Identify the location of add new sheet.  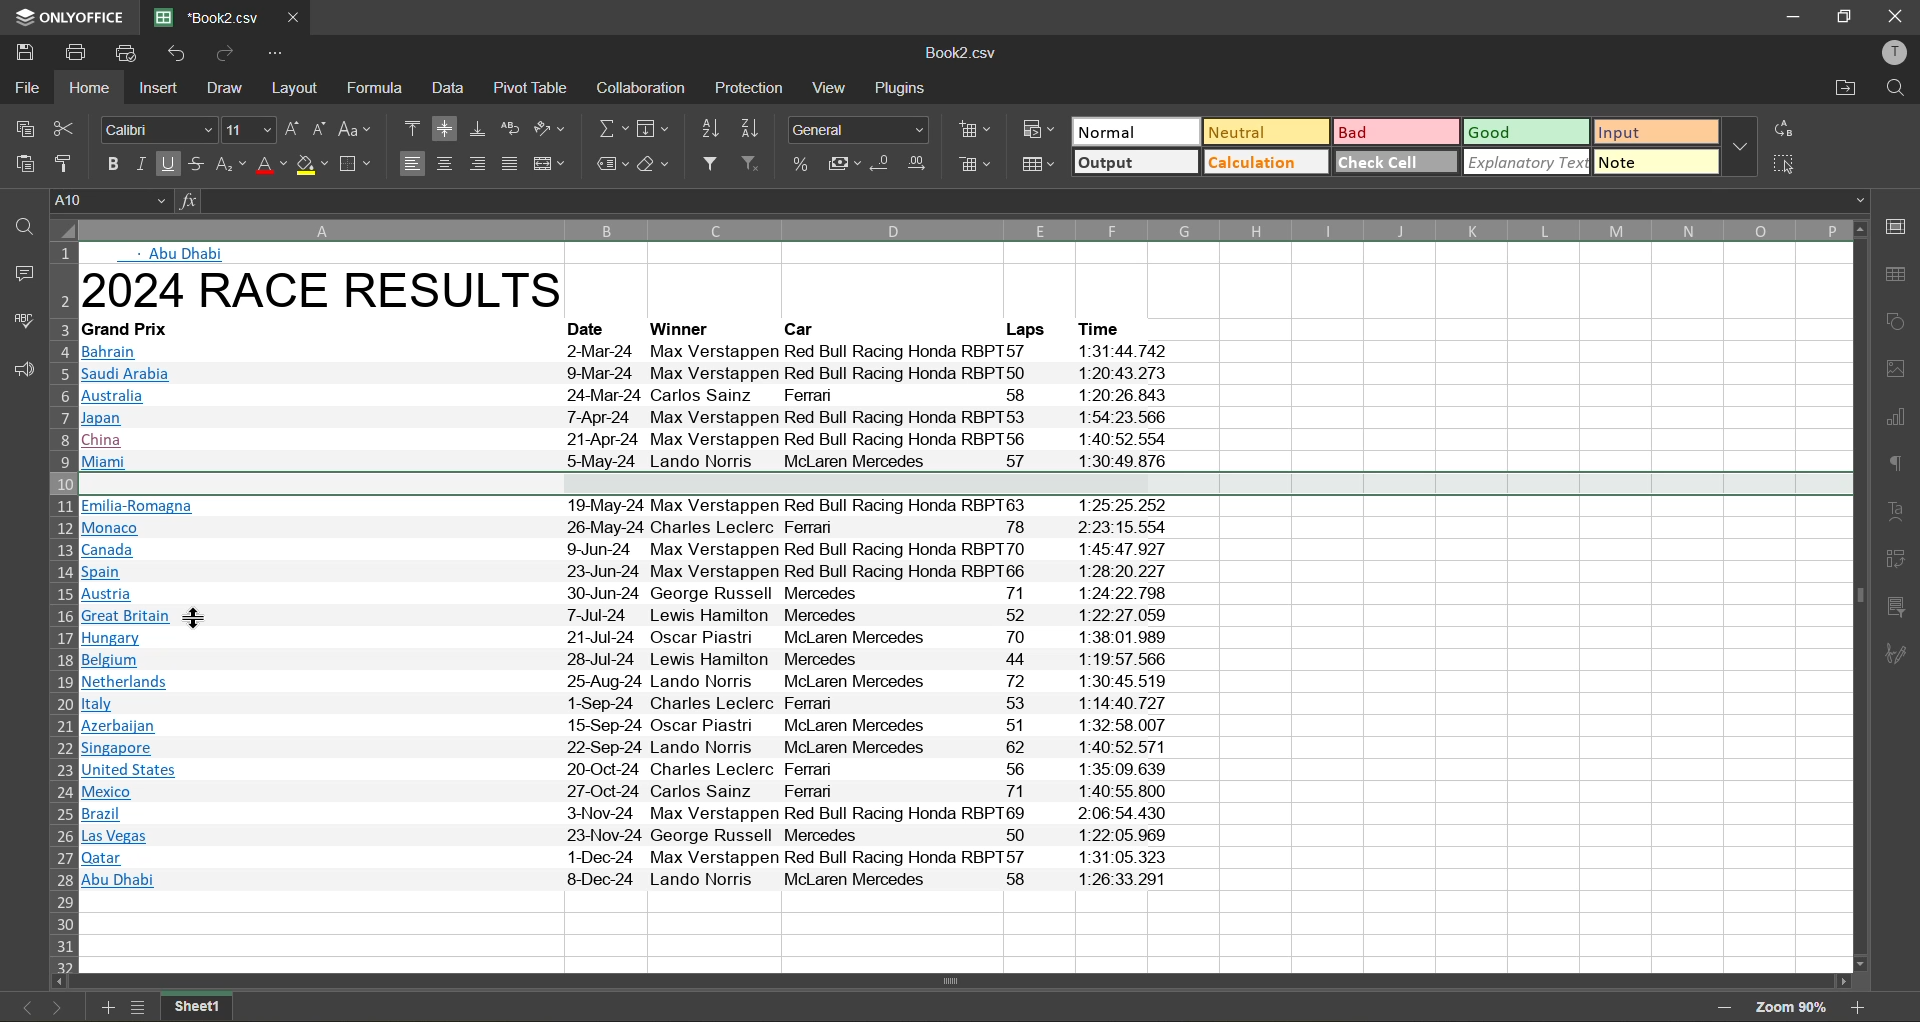
(109, 1007).